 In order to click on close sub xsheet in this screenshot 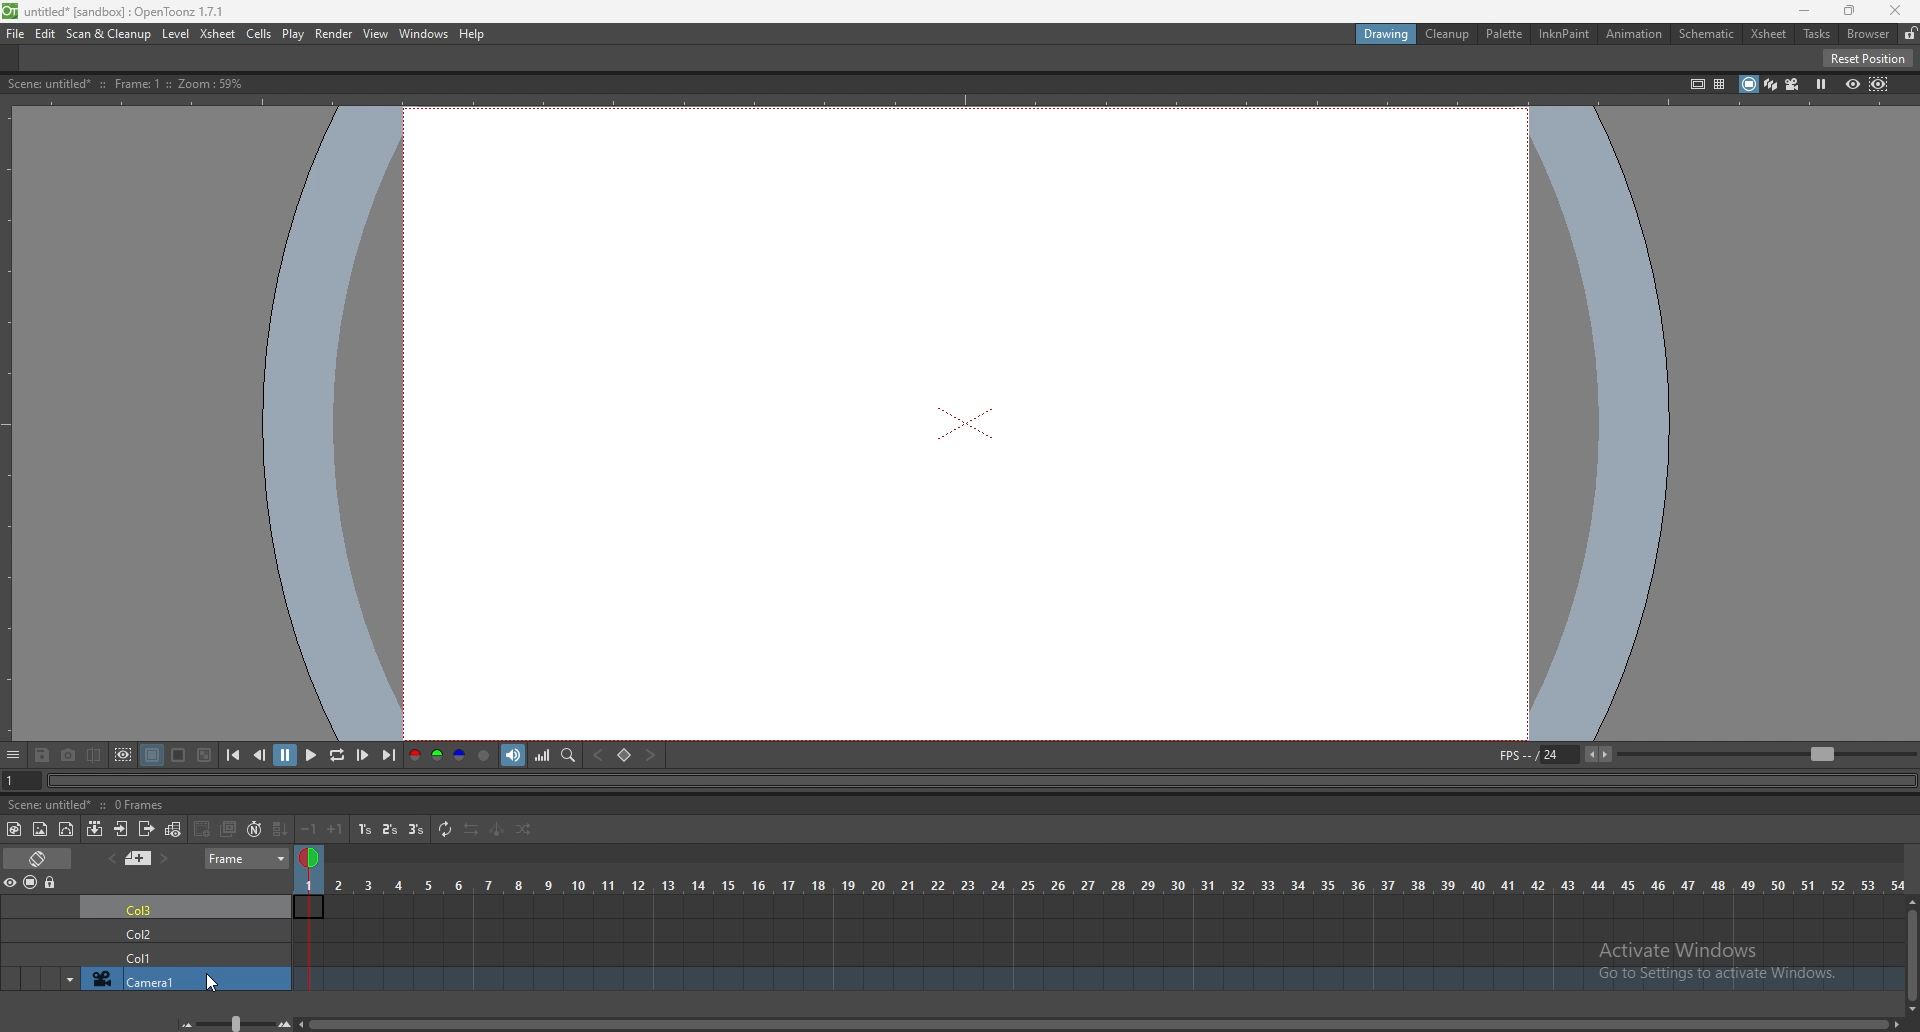, I will do `click(148, 827)`.